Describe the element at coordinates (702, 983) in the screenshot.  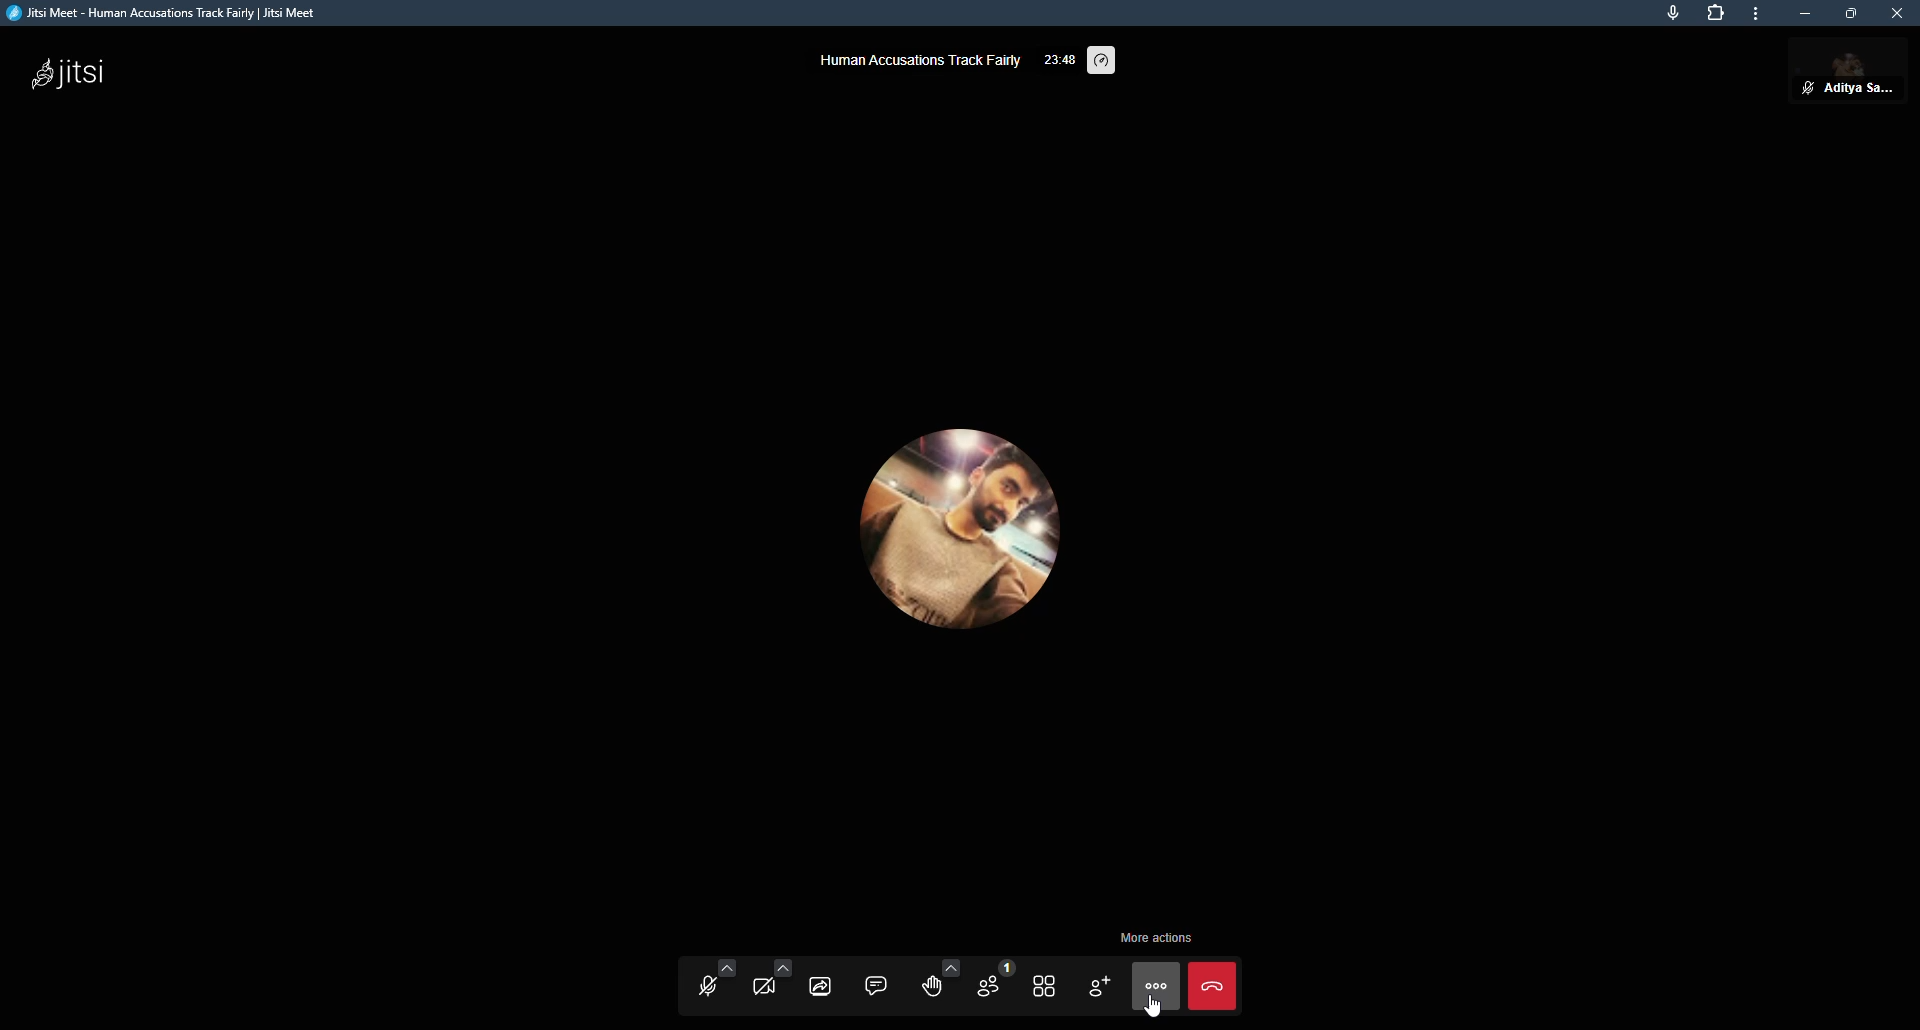
I see `start  mic` at that location.